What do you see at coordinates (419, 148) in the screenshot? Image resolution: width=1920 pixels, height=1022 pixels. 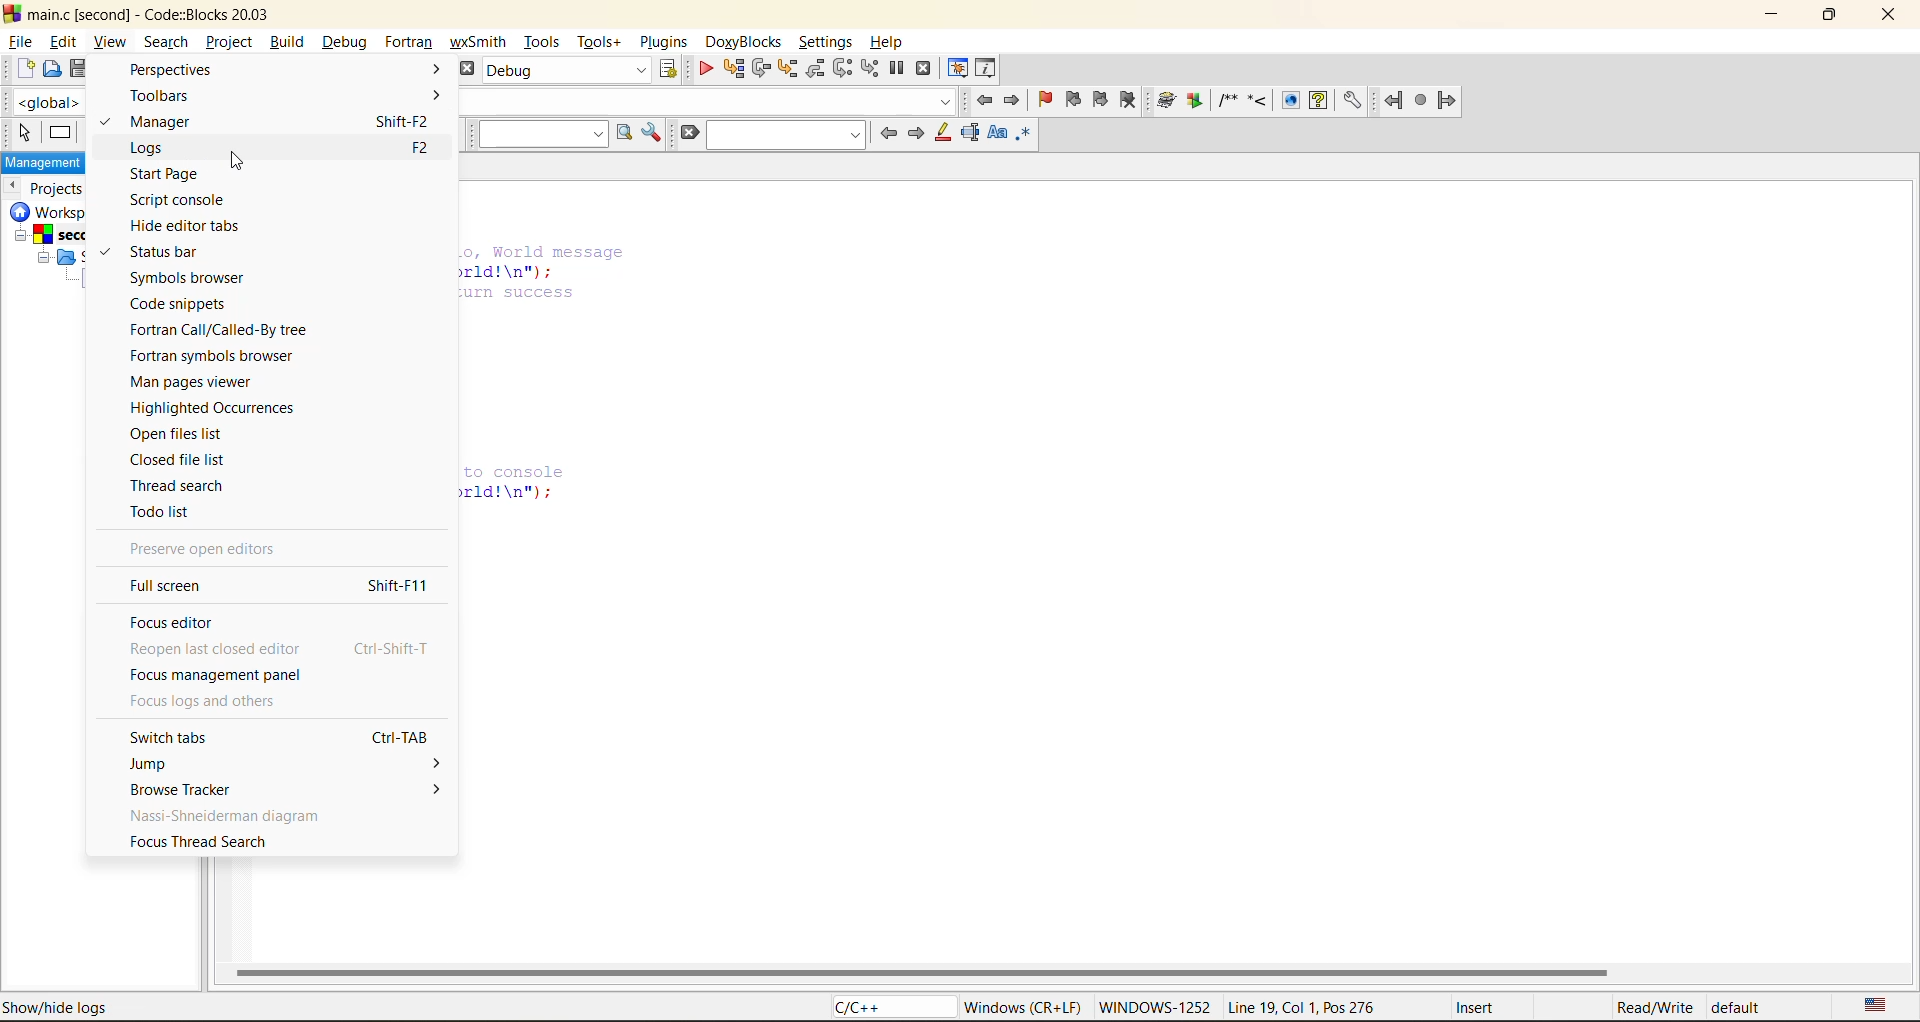 I see `F2` at bounding box center [419, 148].